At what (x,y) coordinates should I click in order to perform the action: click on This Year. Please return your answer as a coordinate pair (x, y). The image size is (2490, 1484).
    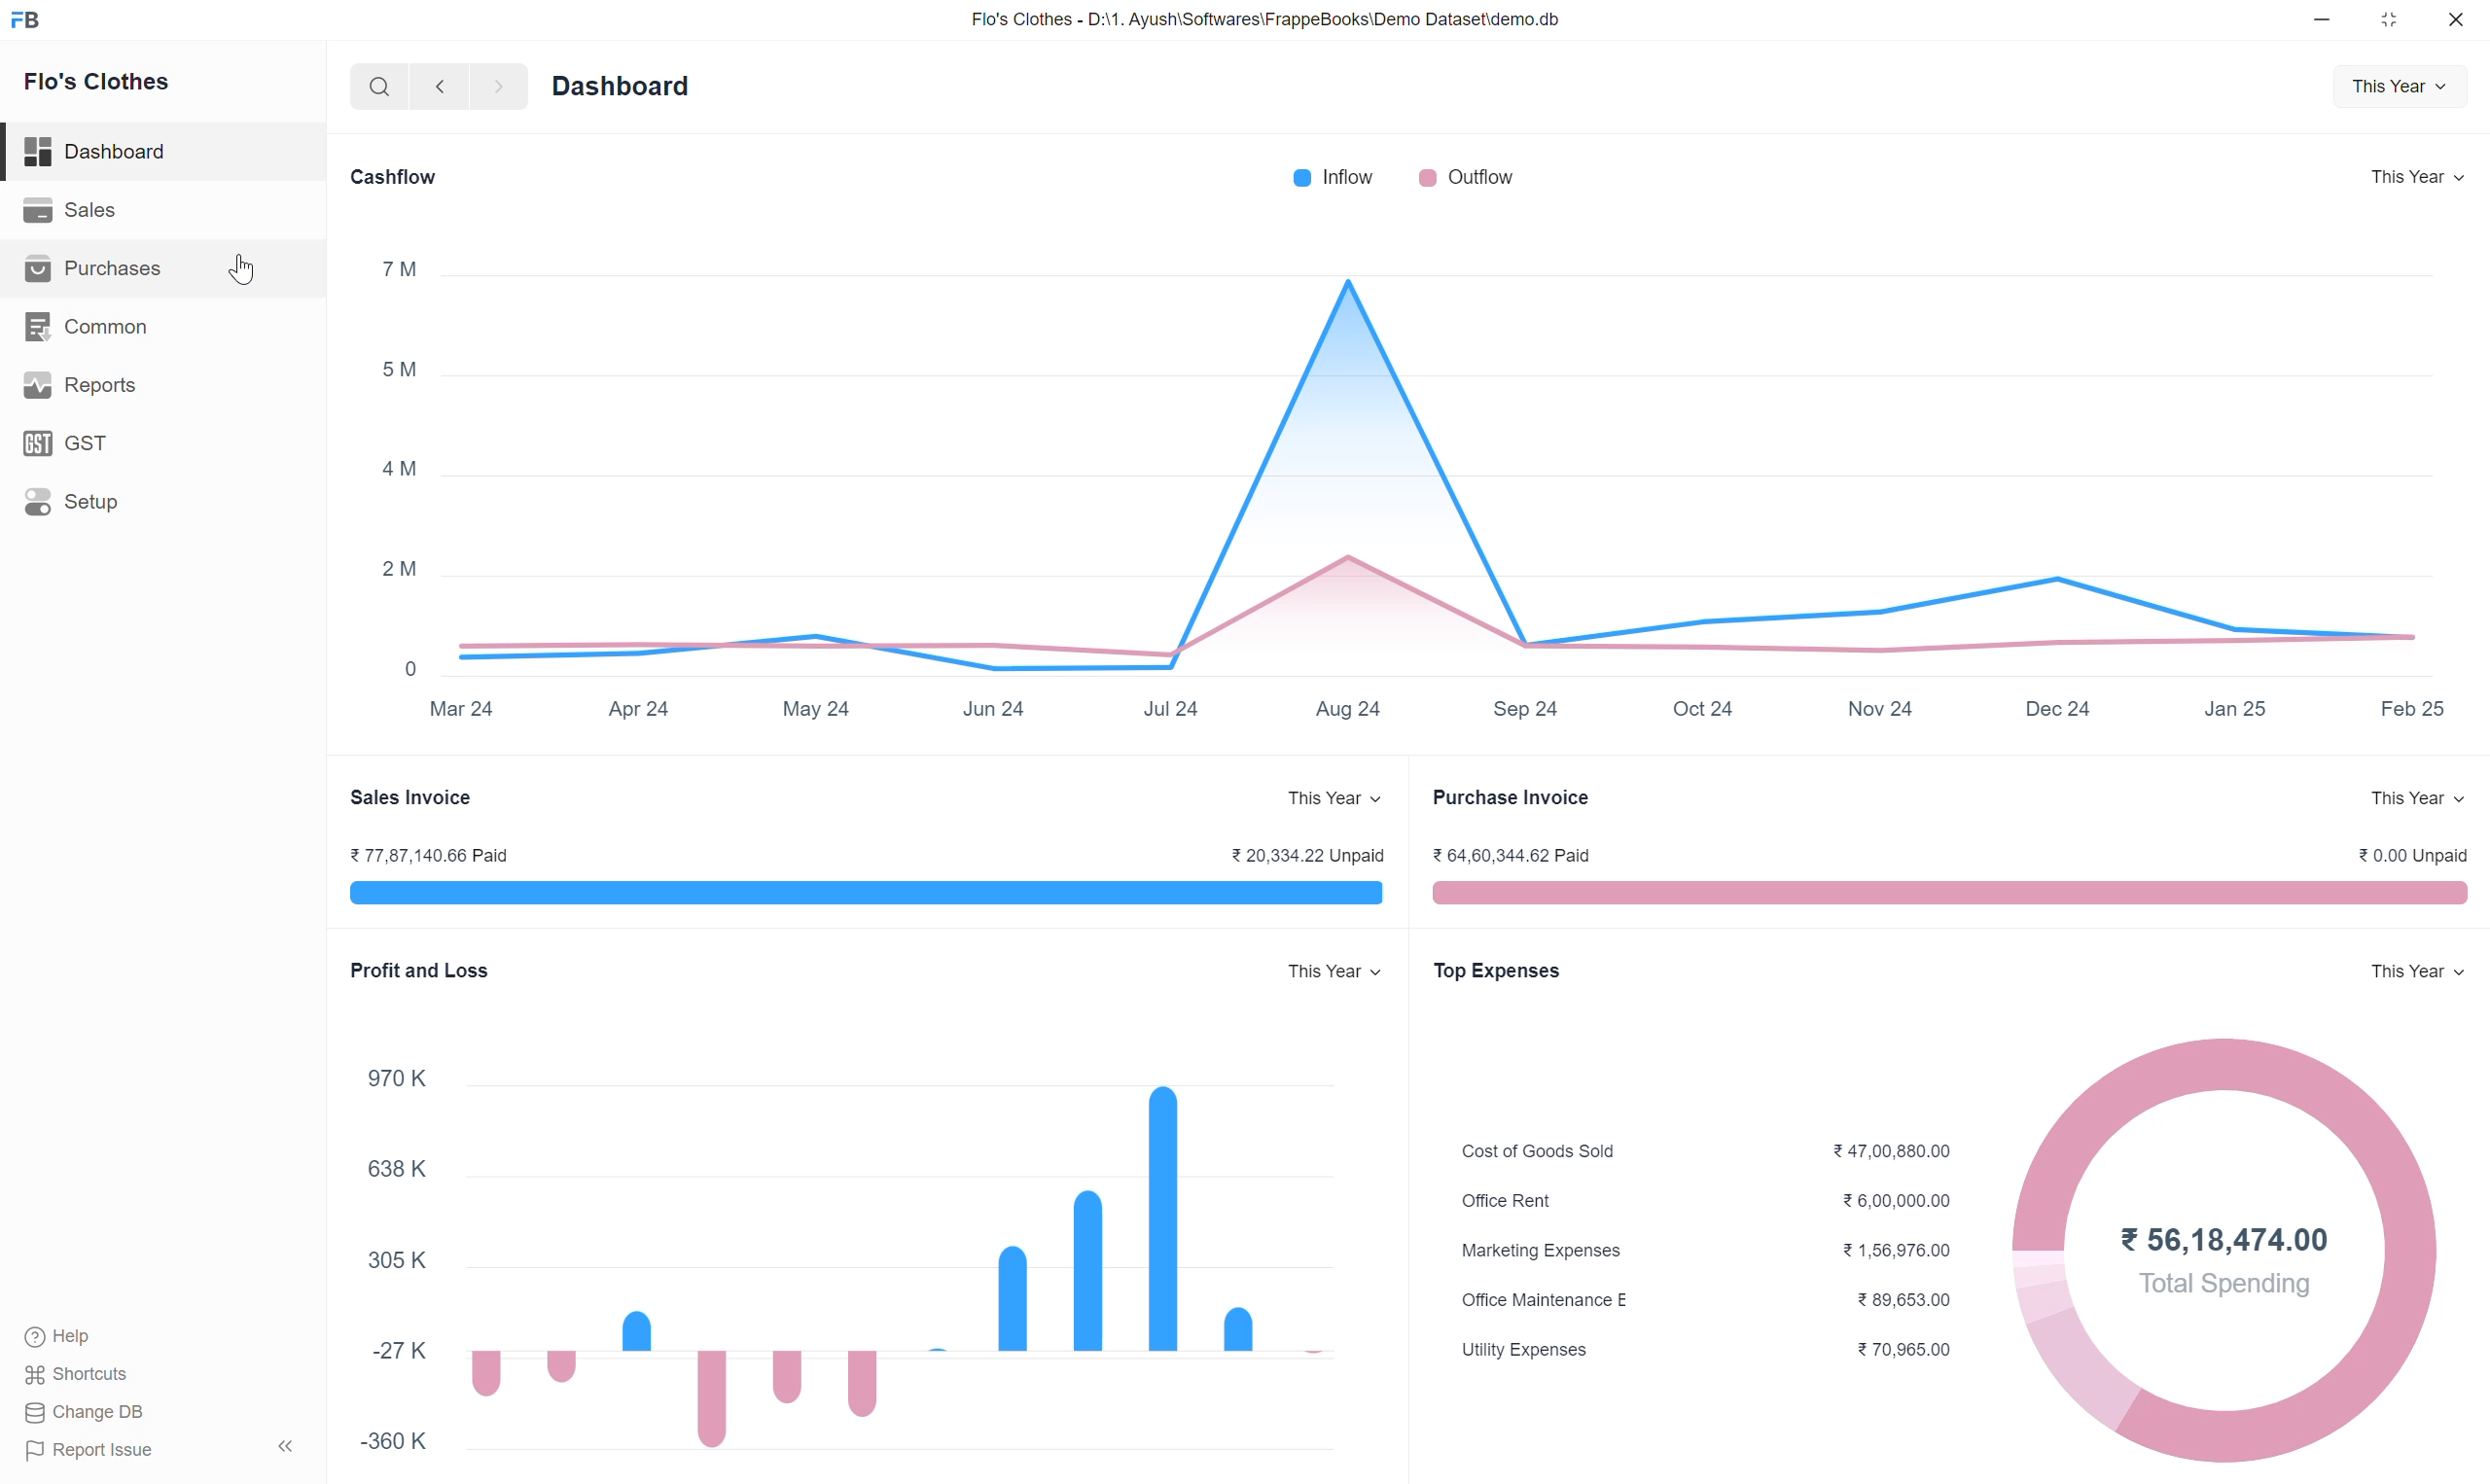
    Looking at the image, I should click on (1334, 798).